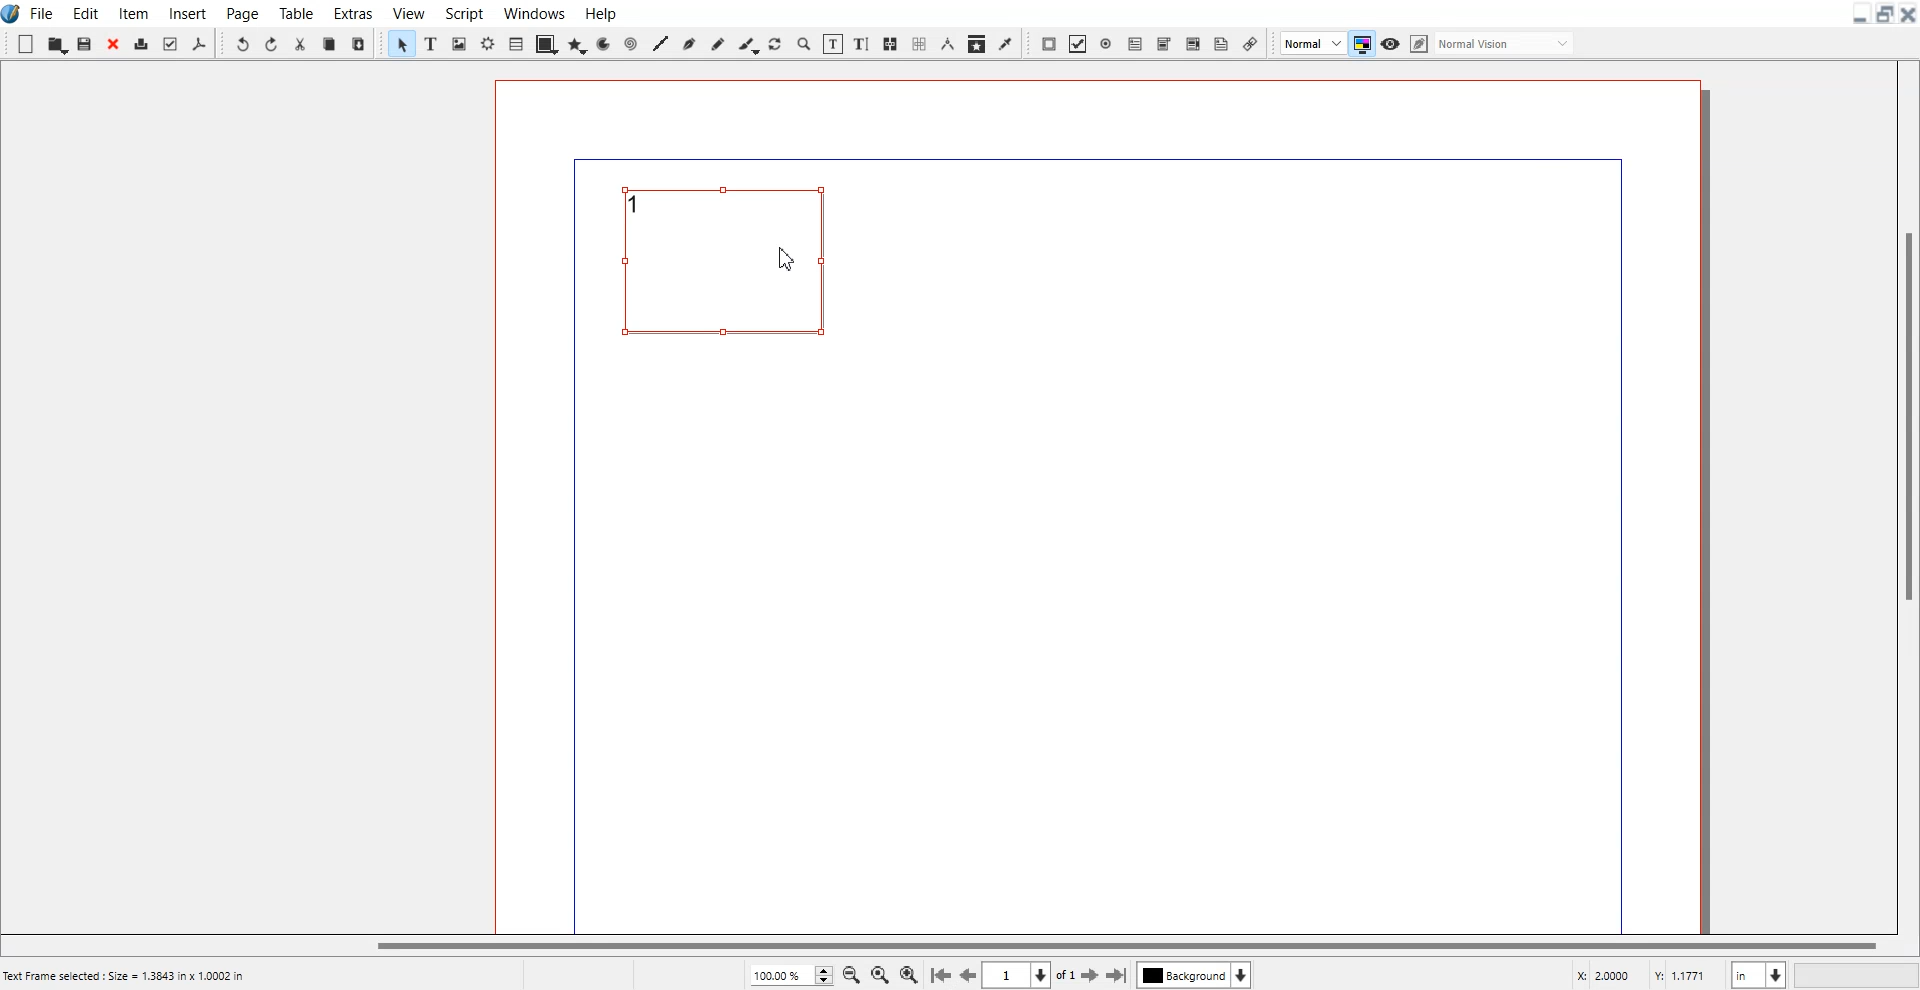 The height and width of the screenshot is (990, 1920). Describe the element at coordinates (890, 44) in the screenshot. I see `Link Text Frame` at that location.